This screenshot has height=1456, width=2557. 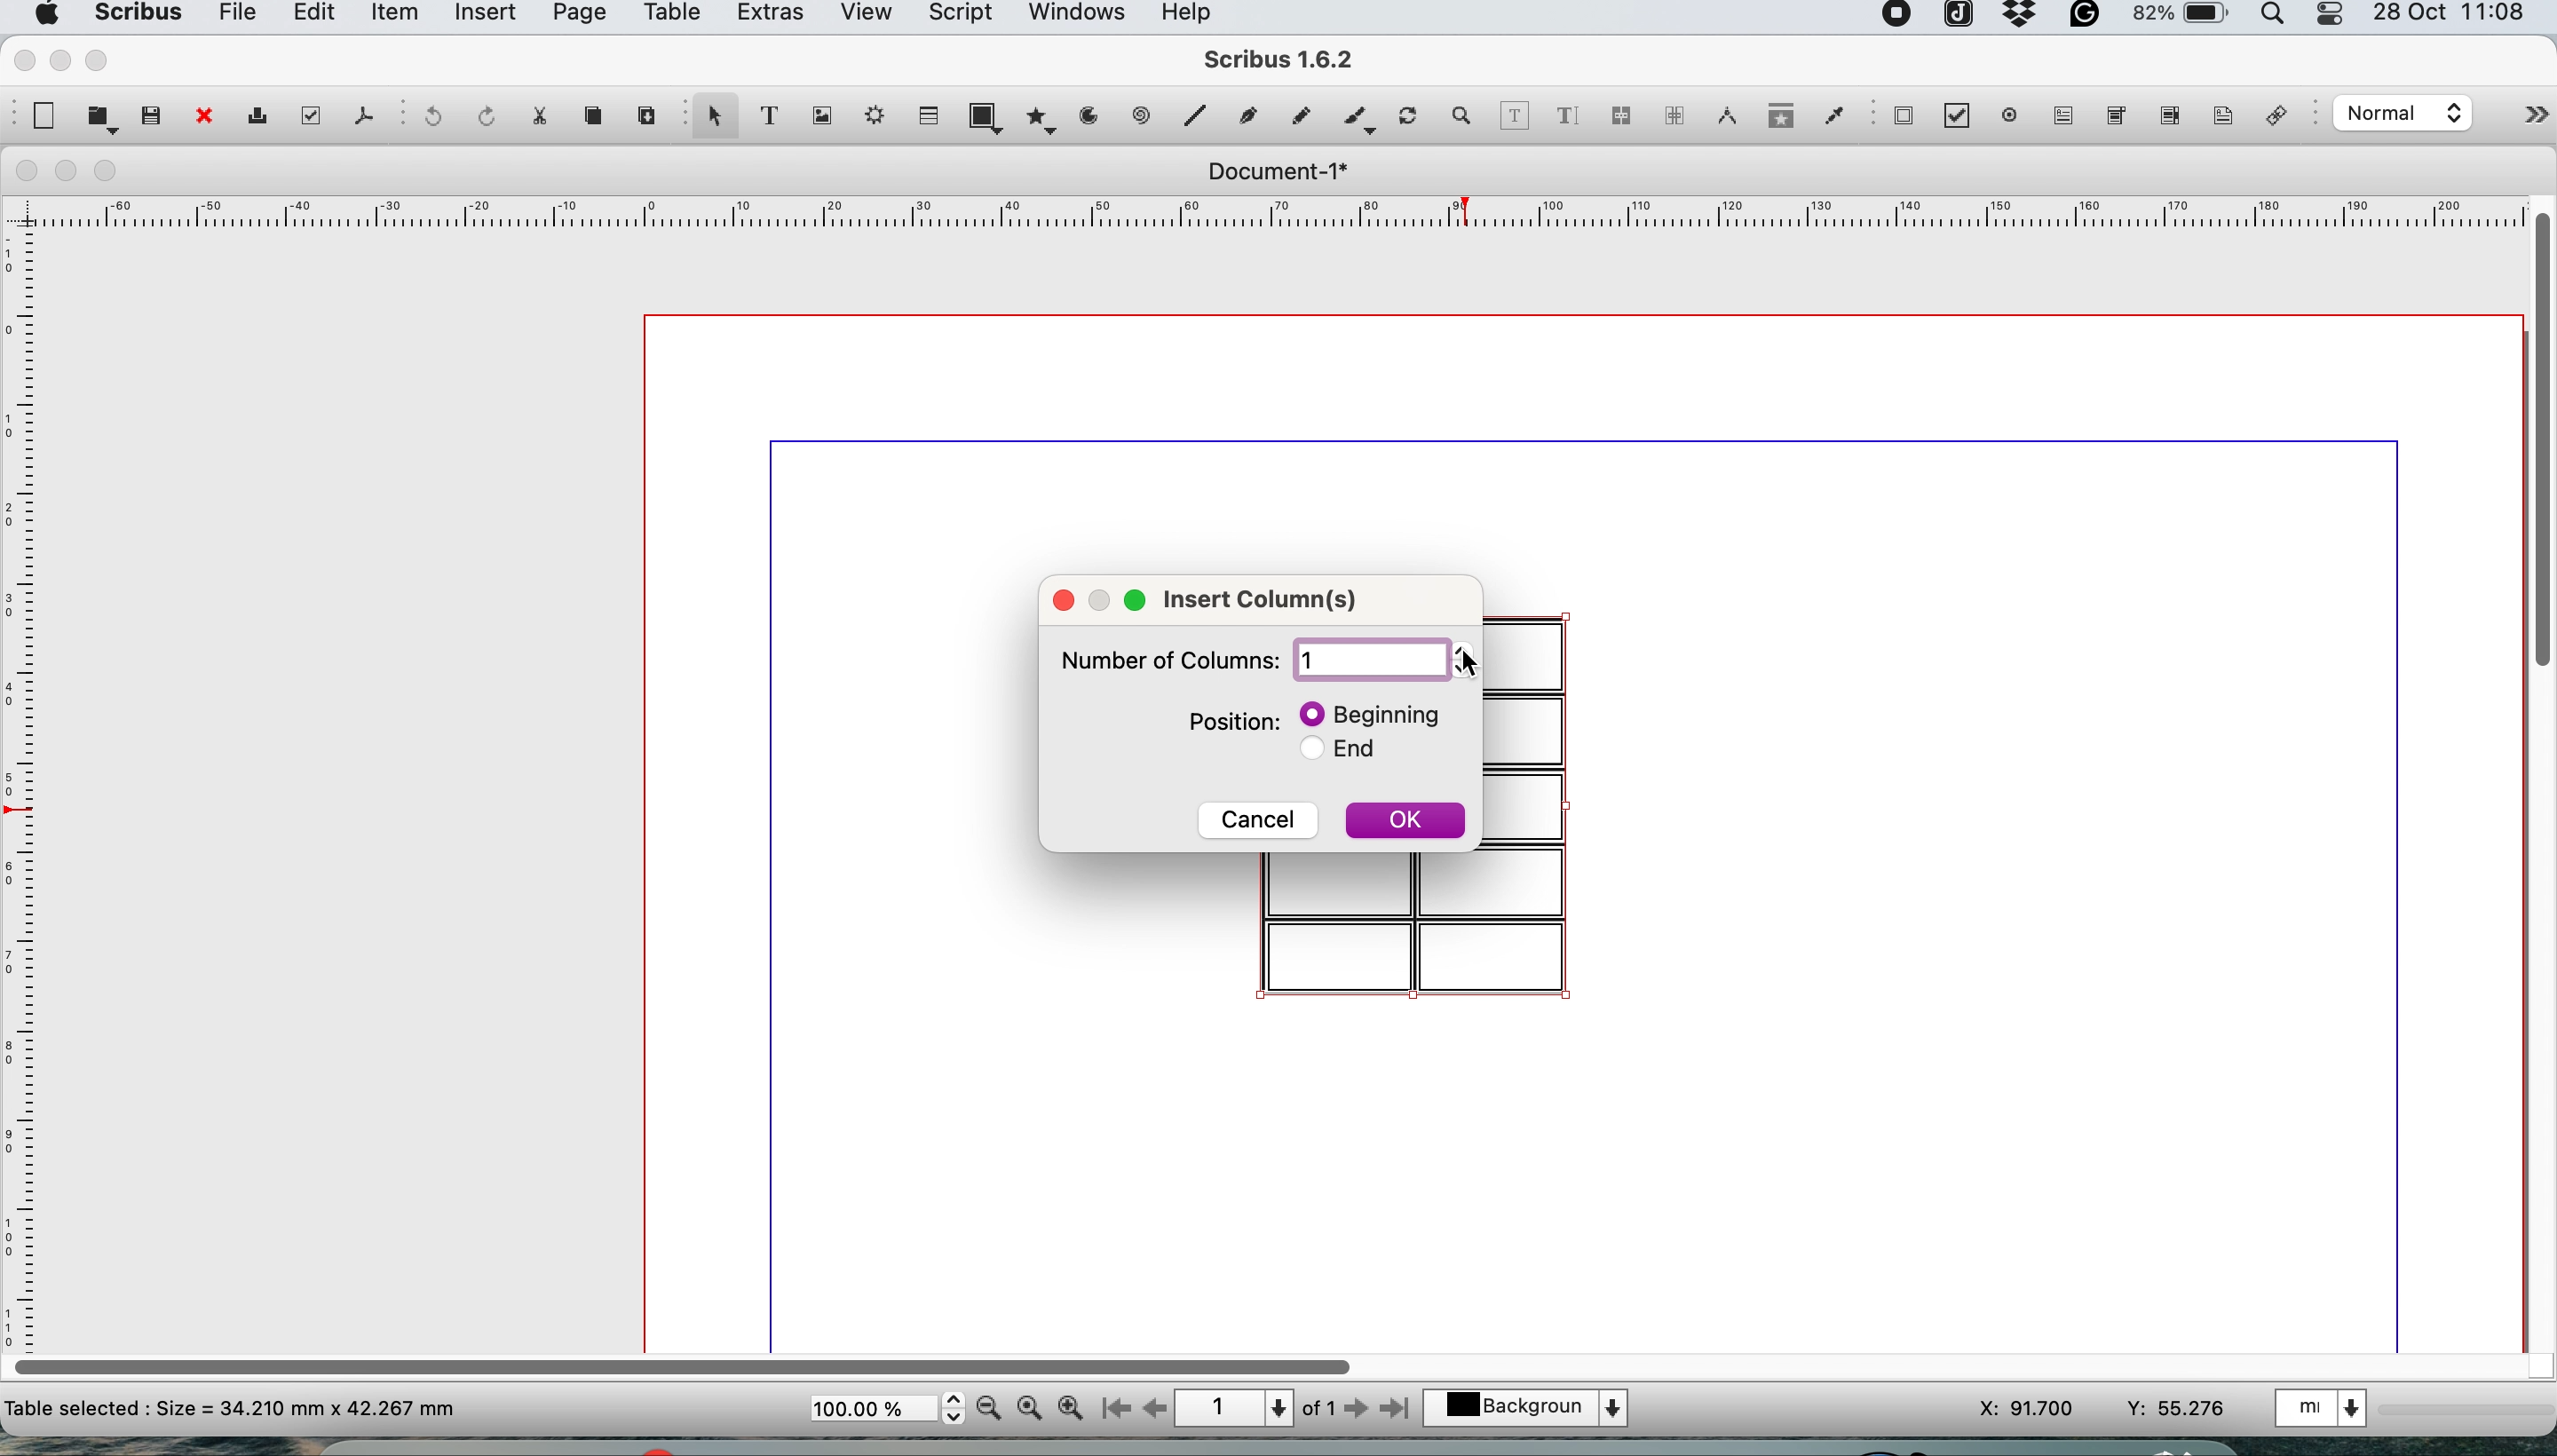 I want to click on Number of columns, so click(x=1164, y=666).